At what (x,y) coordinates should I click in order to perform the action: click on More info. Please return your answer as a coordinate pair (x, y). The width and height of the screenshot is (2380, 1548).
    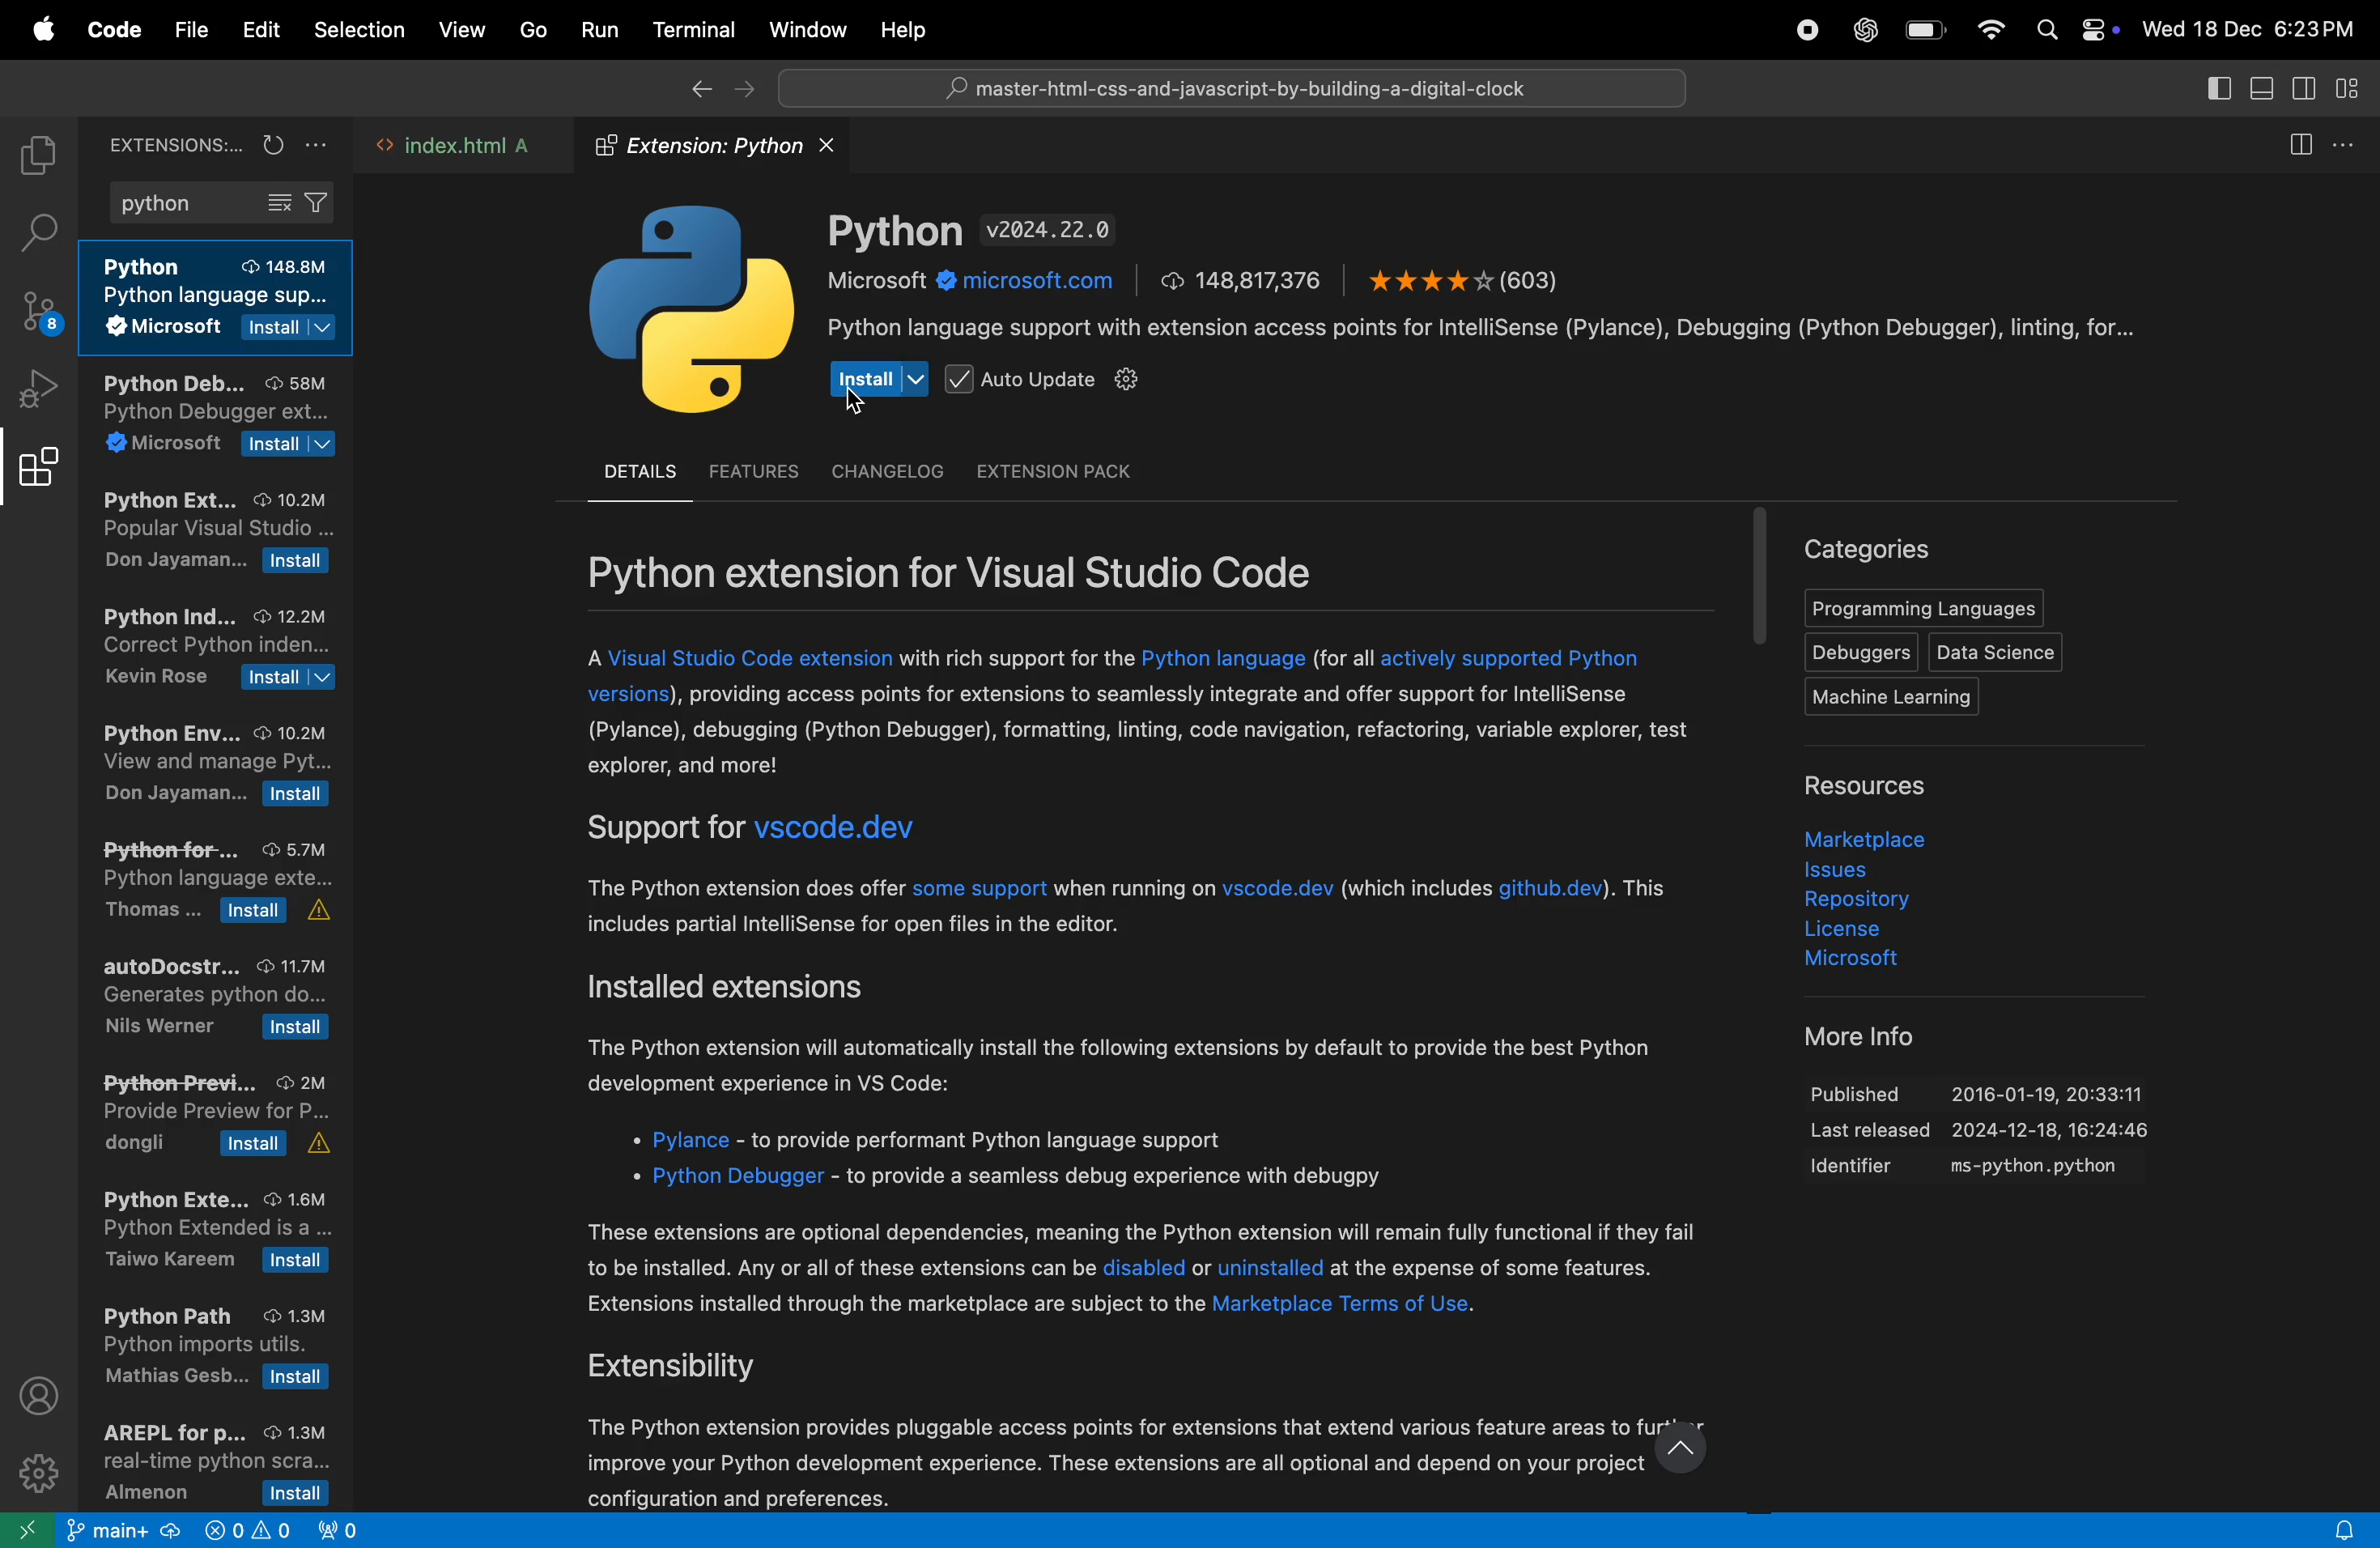
    Looking at the image, I should click on (1845, 1035).